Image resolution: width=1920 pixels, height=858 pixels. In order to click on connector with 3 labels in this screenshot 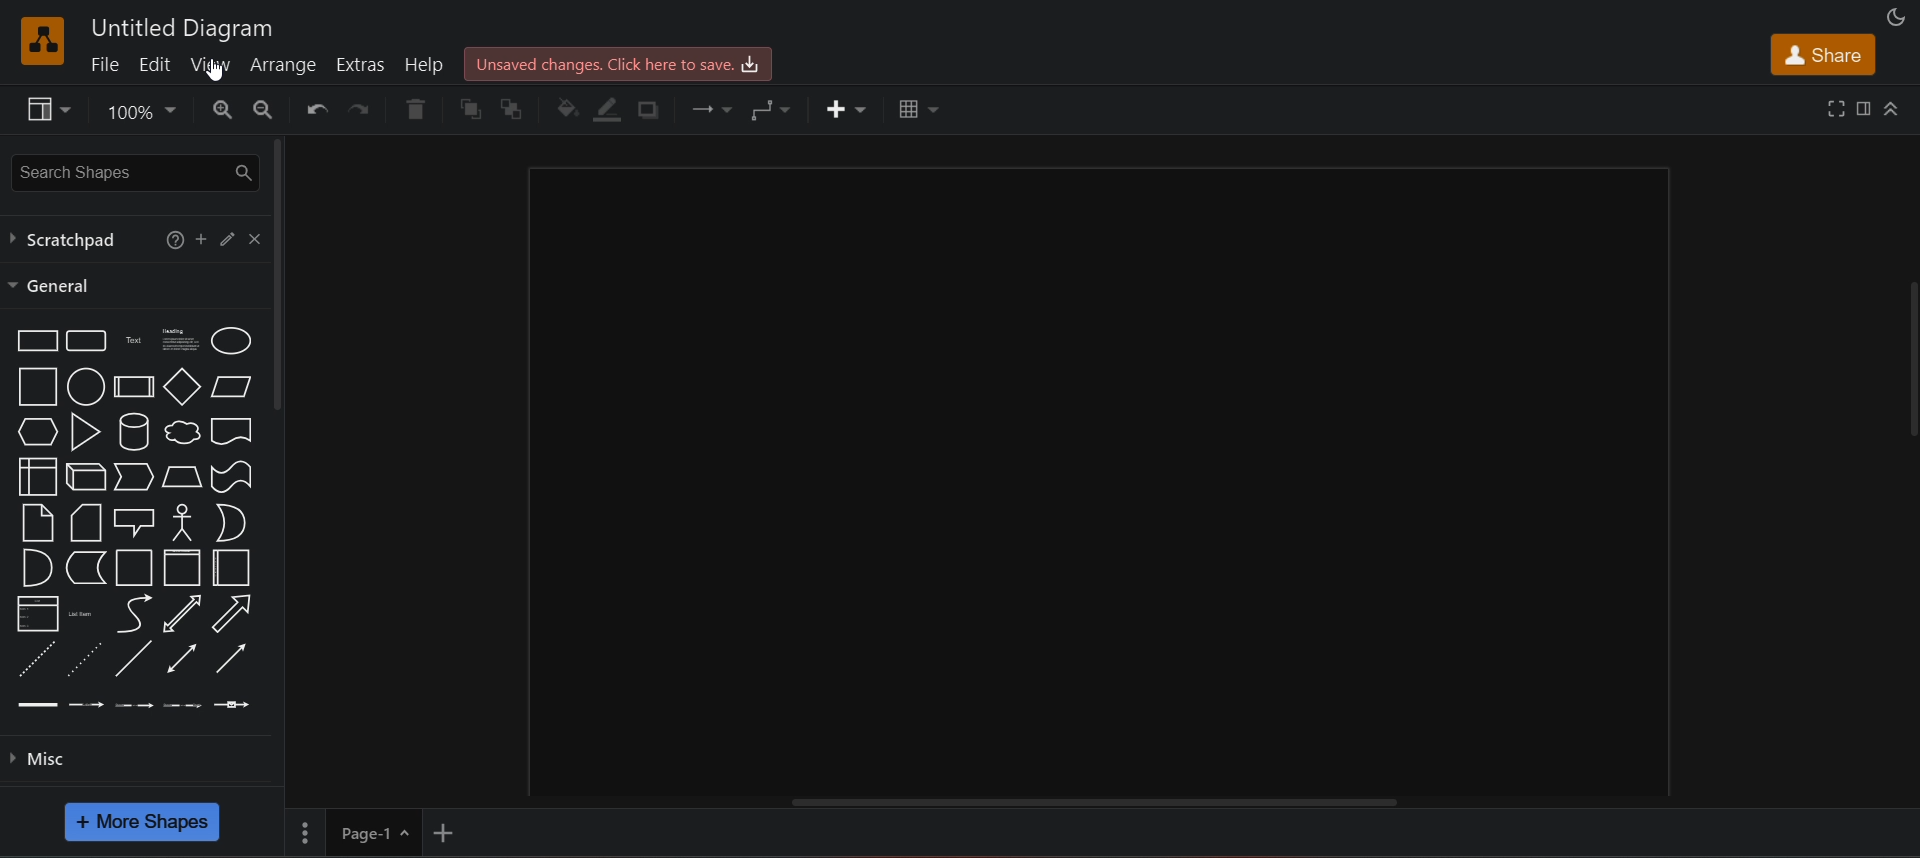, I will do `click(182, 705)`.